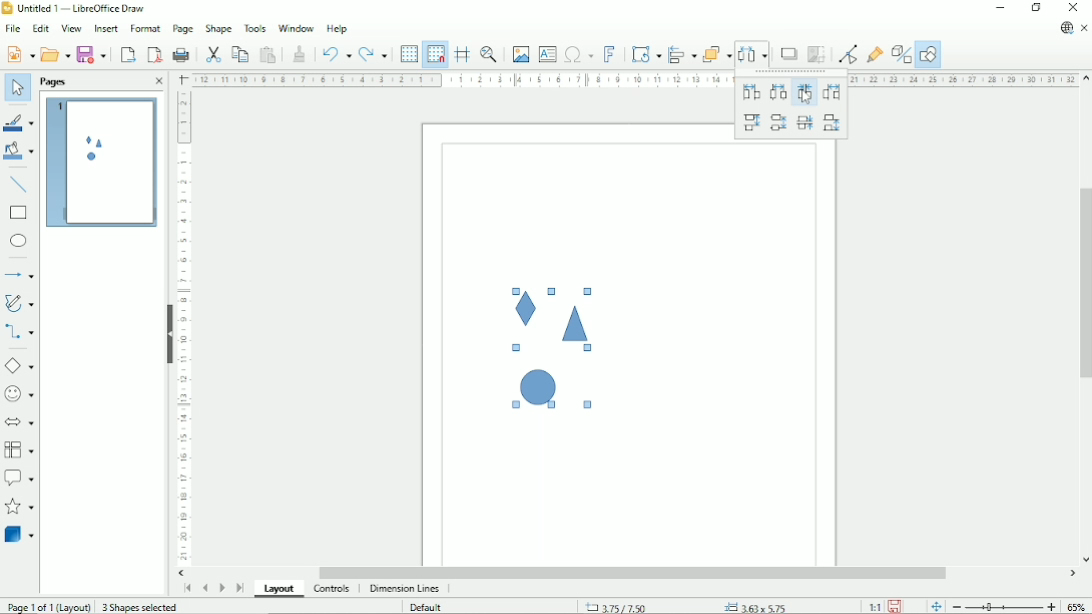 This screenshot has height=614, width=1092. I want to click on Tools, so click(255, 28).